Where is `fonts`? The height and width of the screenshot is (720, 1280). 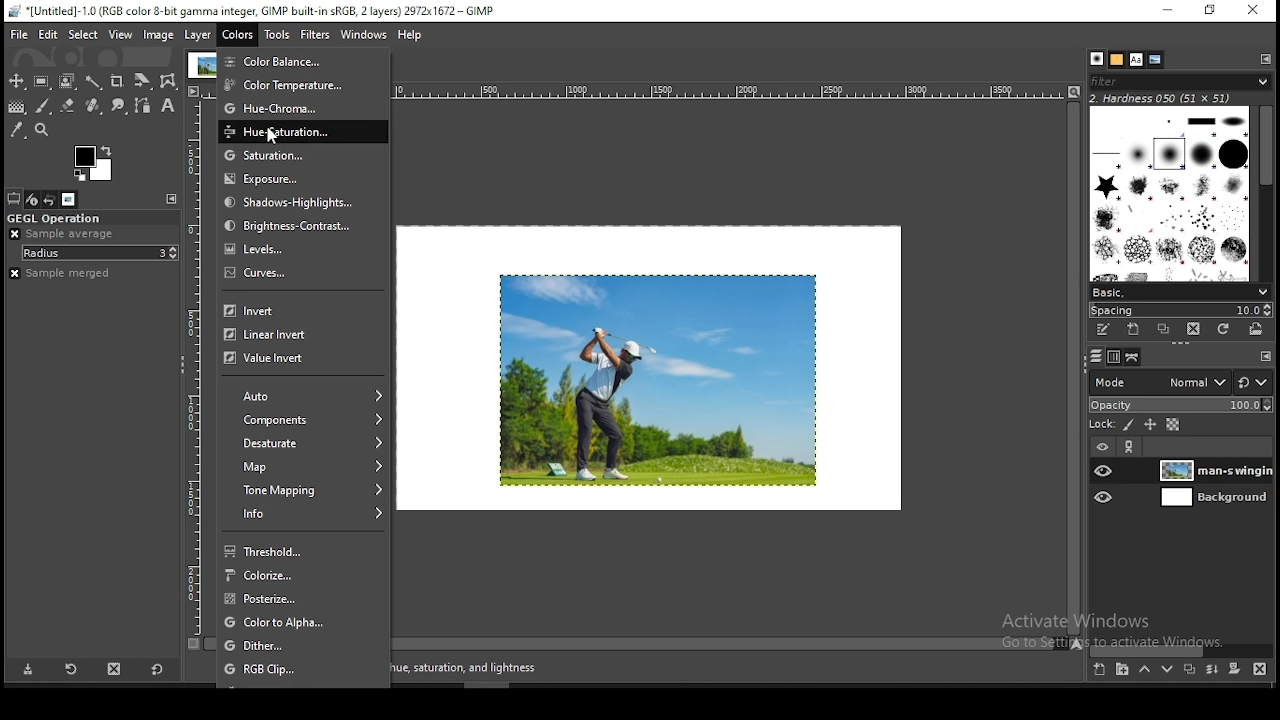
fonts is located at coordinates (1135, 60).